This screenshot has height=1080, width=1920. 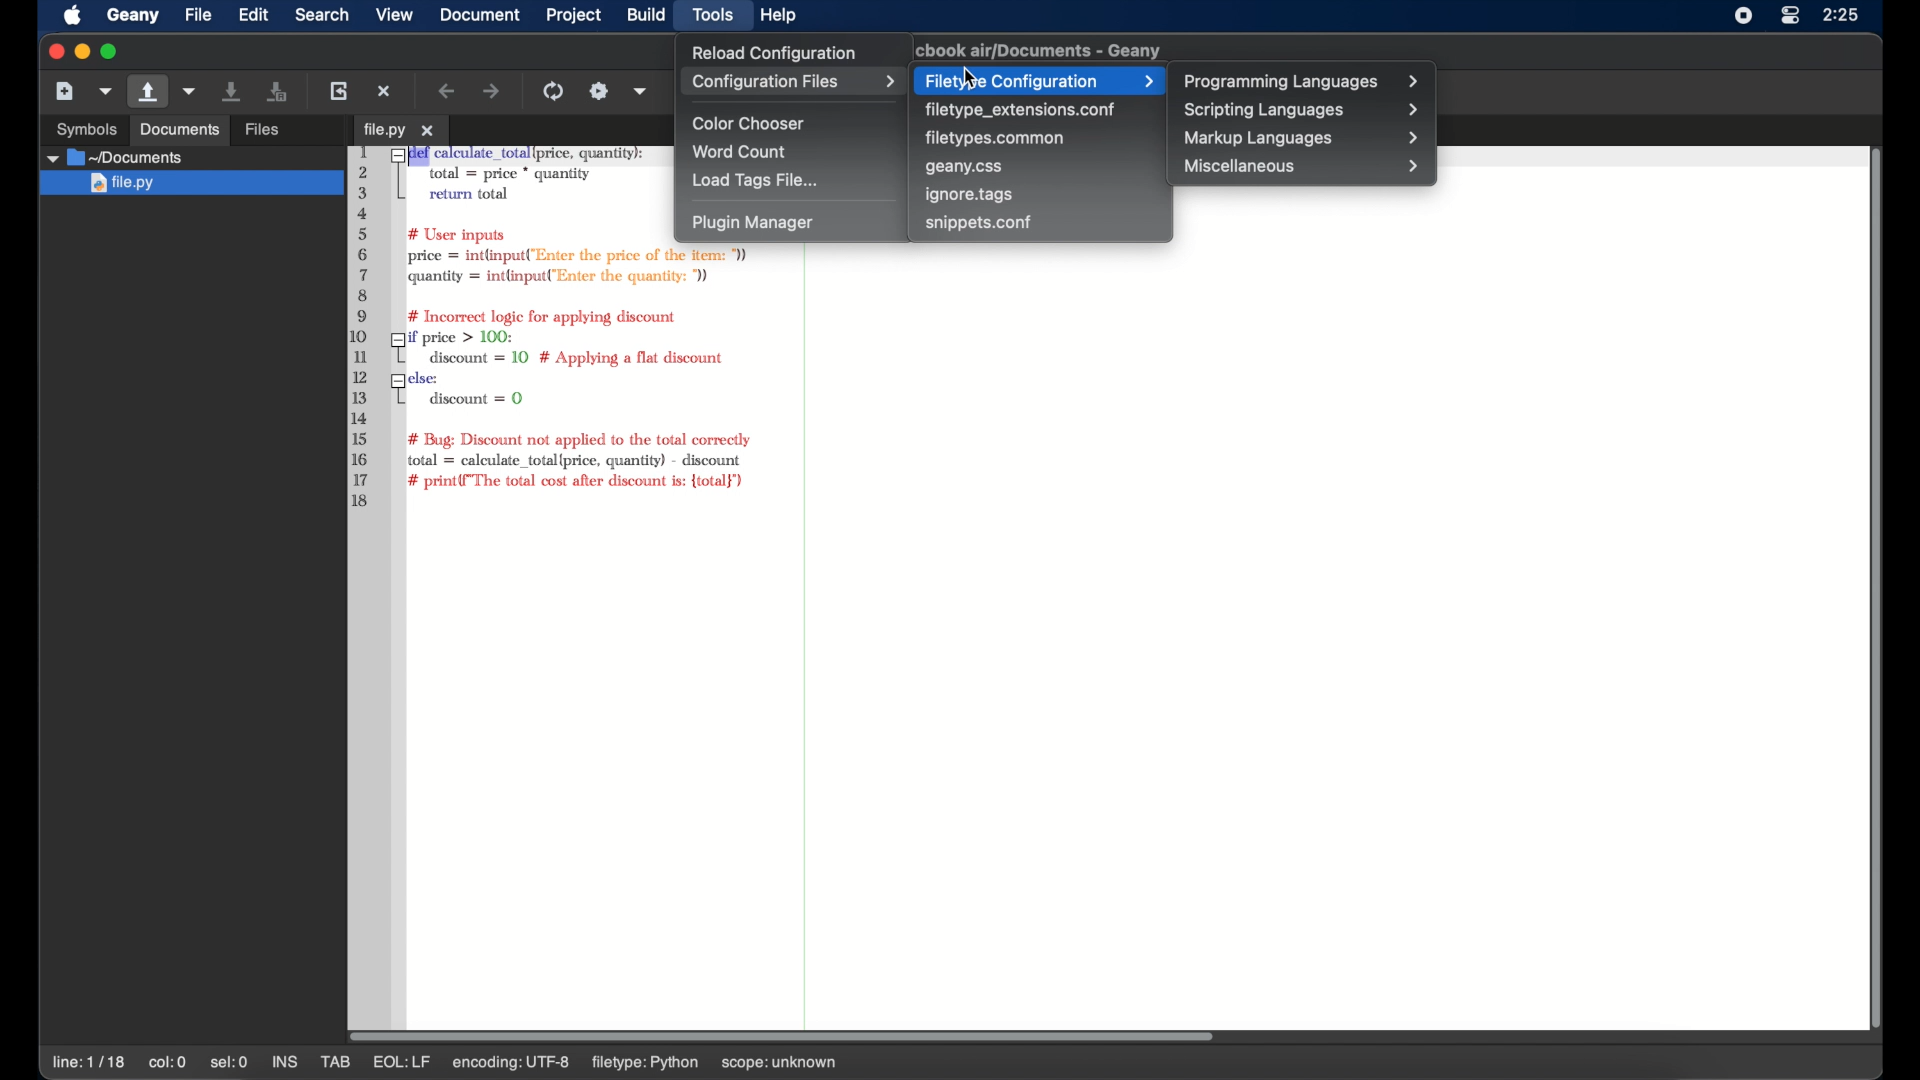 I want to click on close, so click(x=53, y=52).